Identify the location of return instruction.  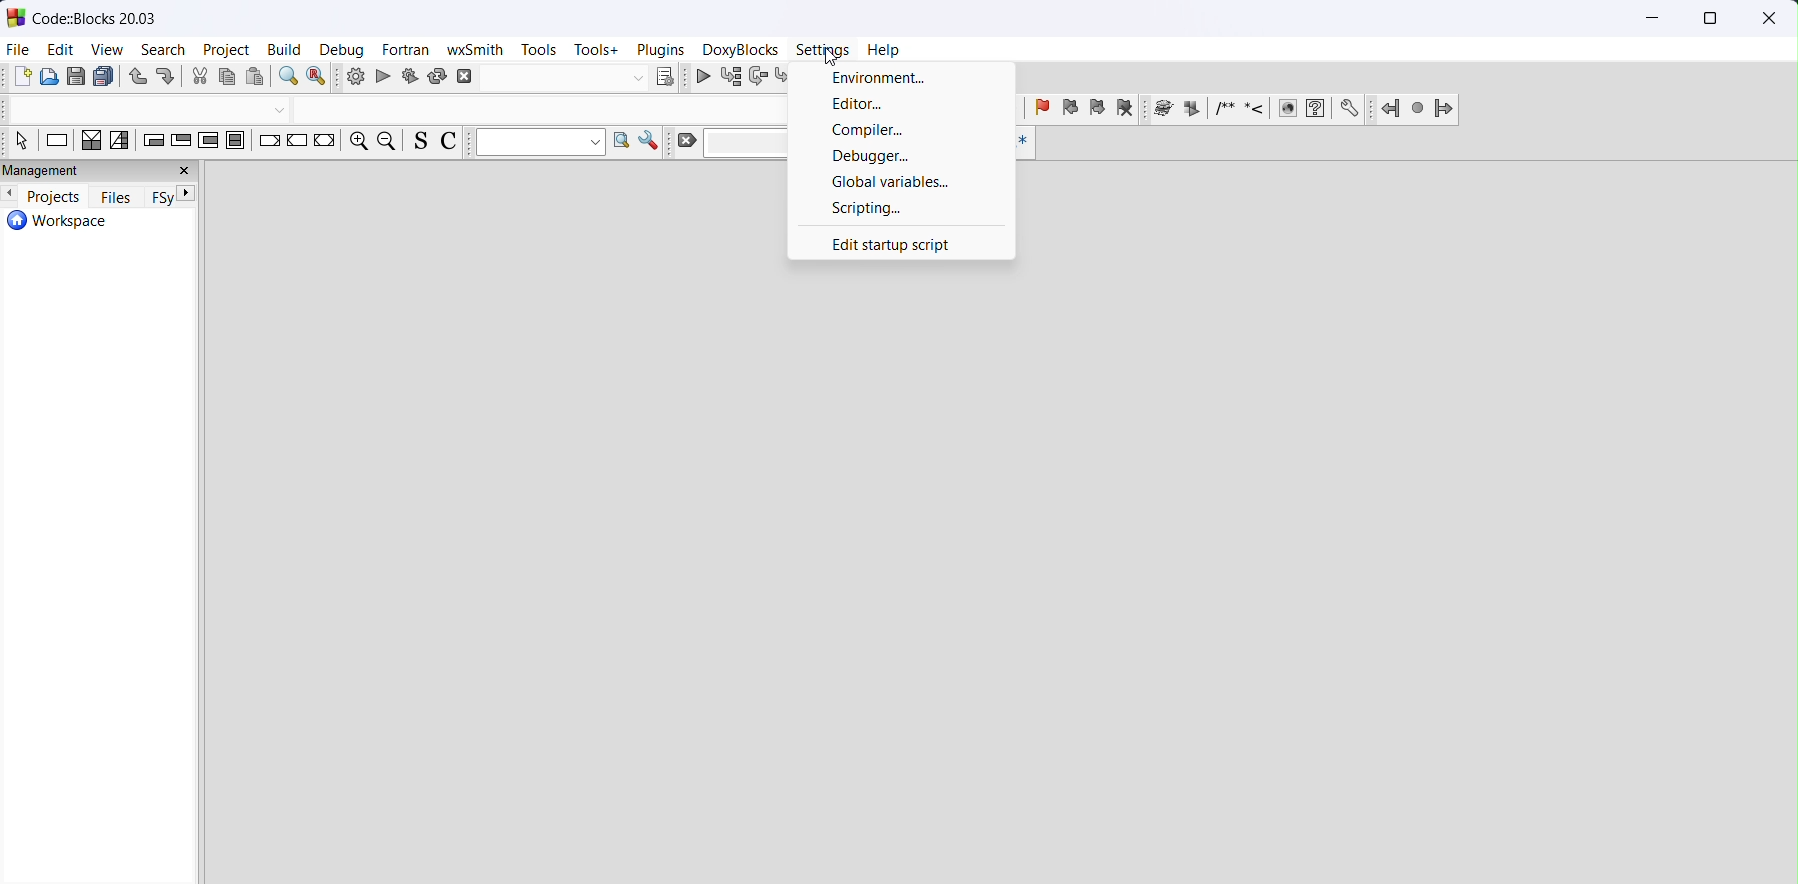
(324, 142).